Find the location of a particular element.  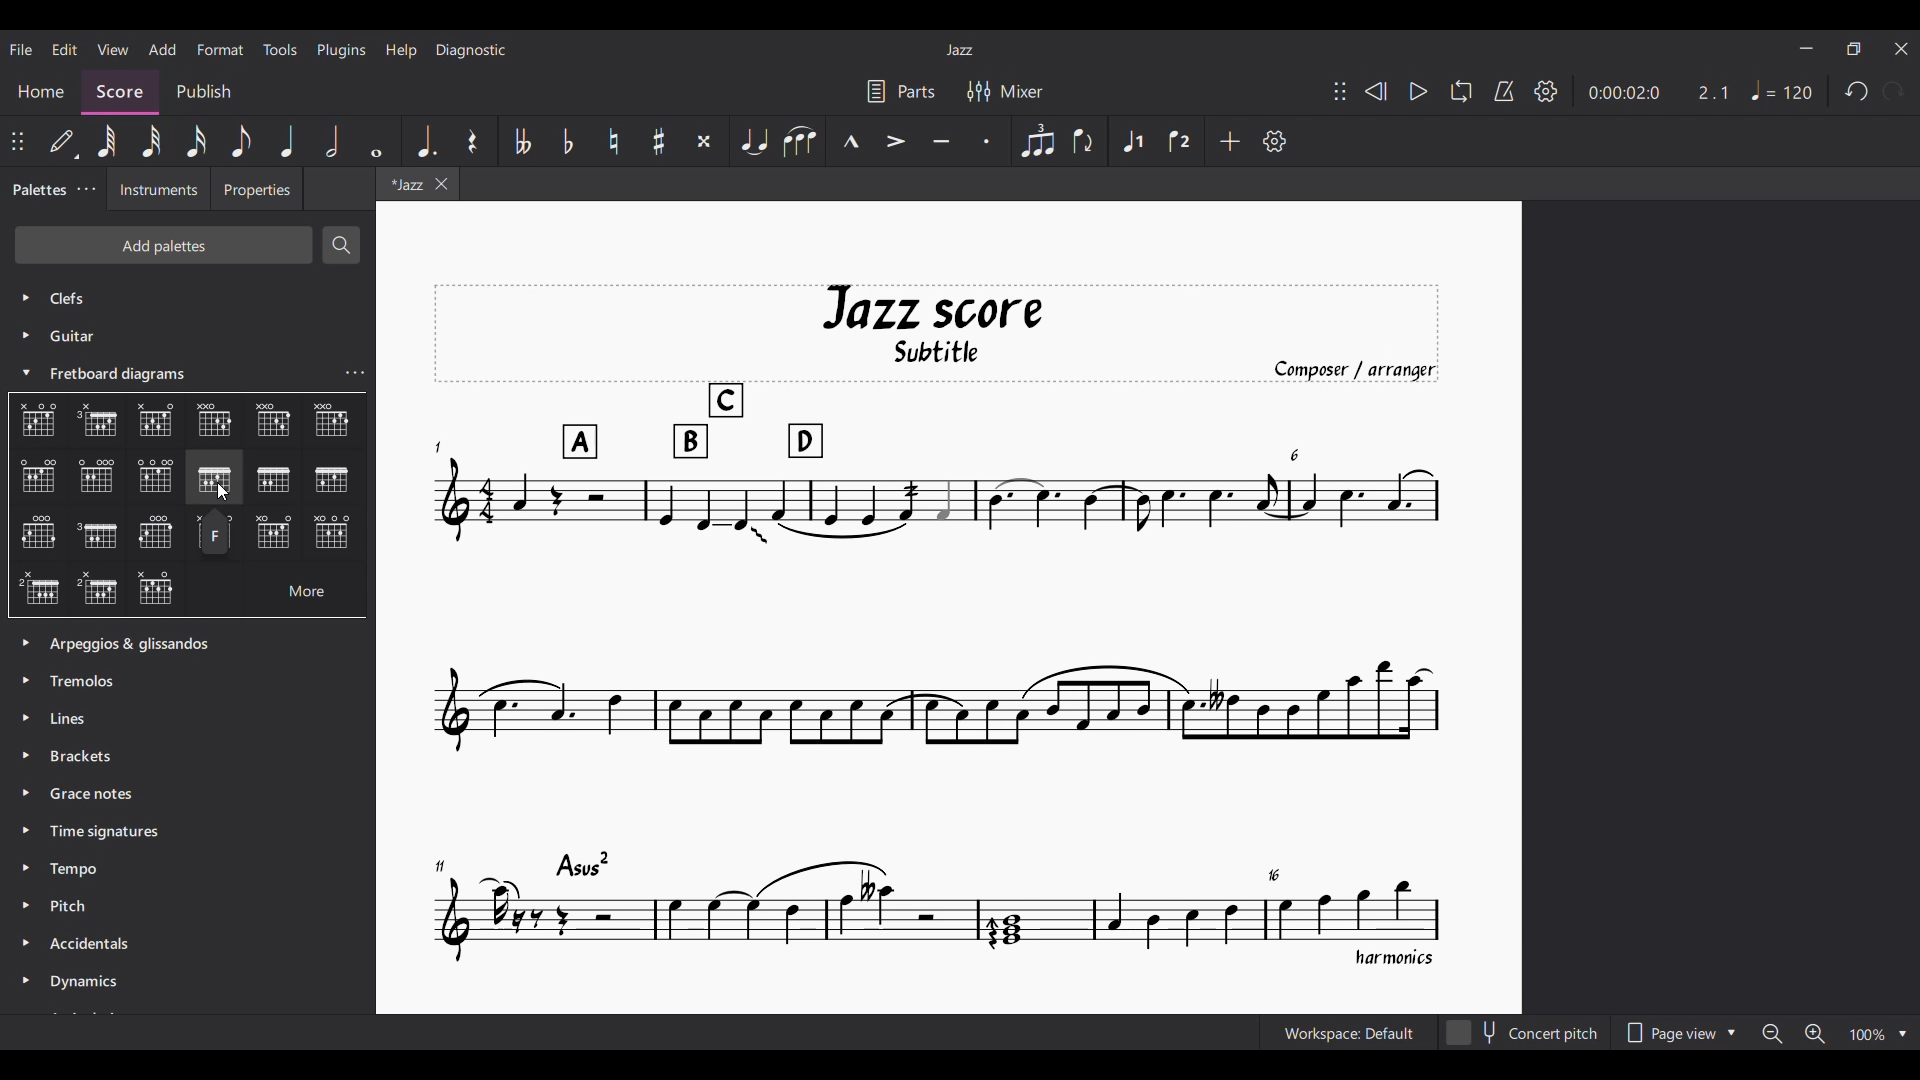

Title of current score is located at coordinates (959, 50).